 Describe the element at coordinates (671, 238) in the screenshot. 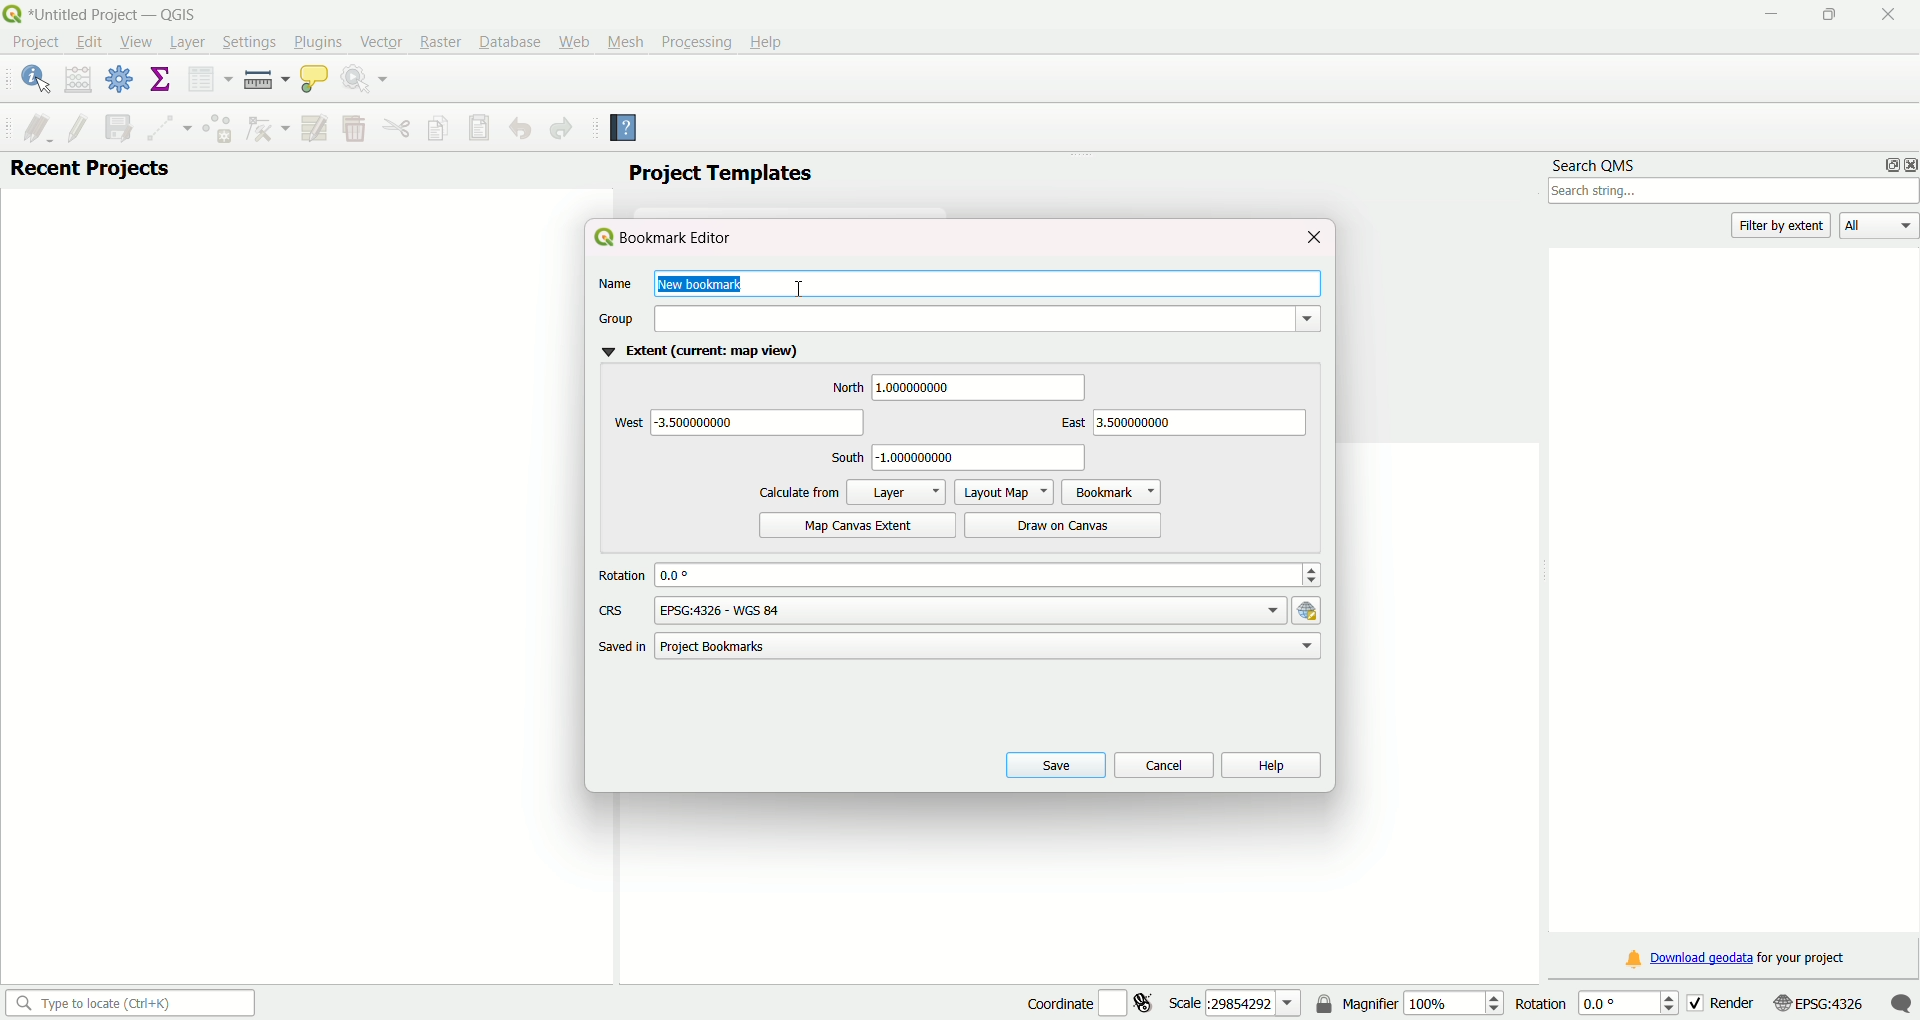

I see `Bookmark editor` at that location.